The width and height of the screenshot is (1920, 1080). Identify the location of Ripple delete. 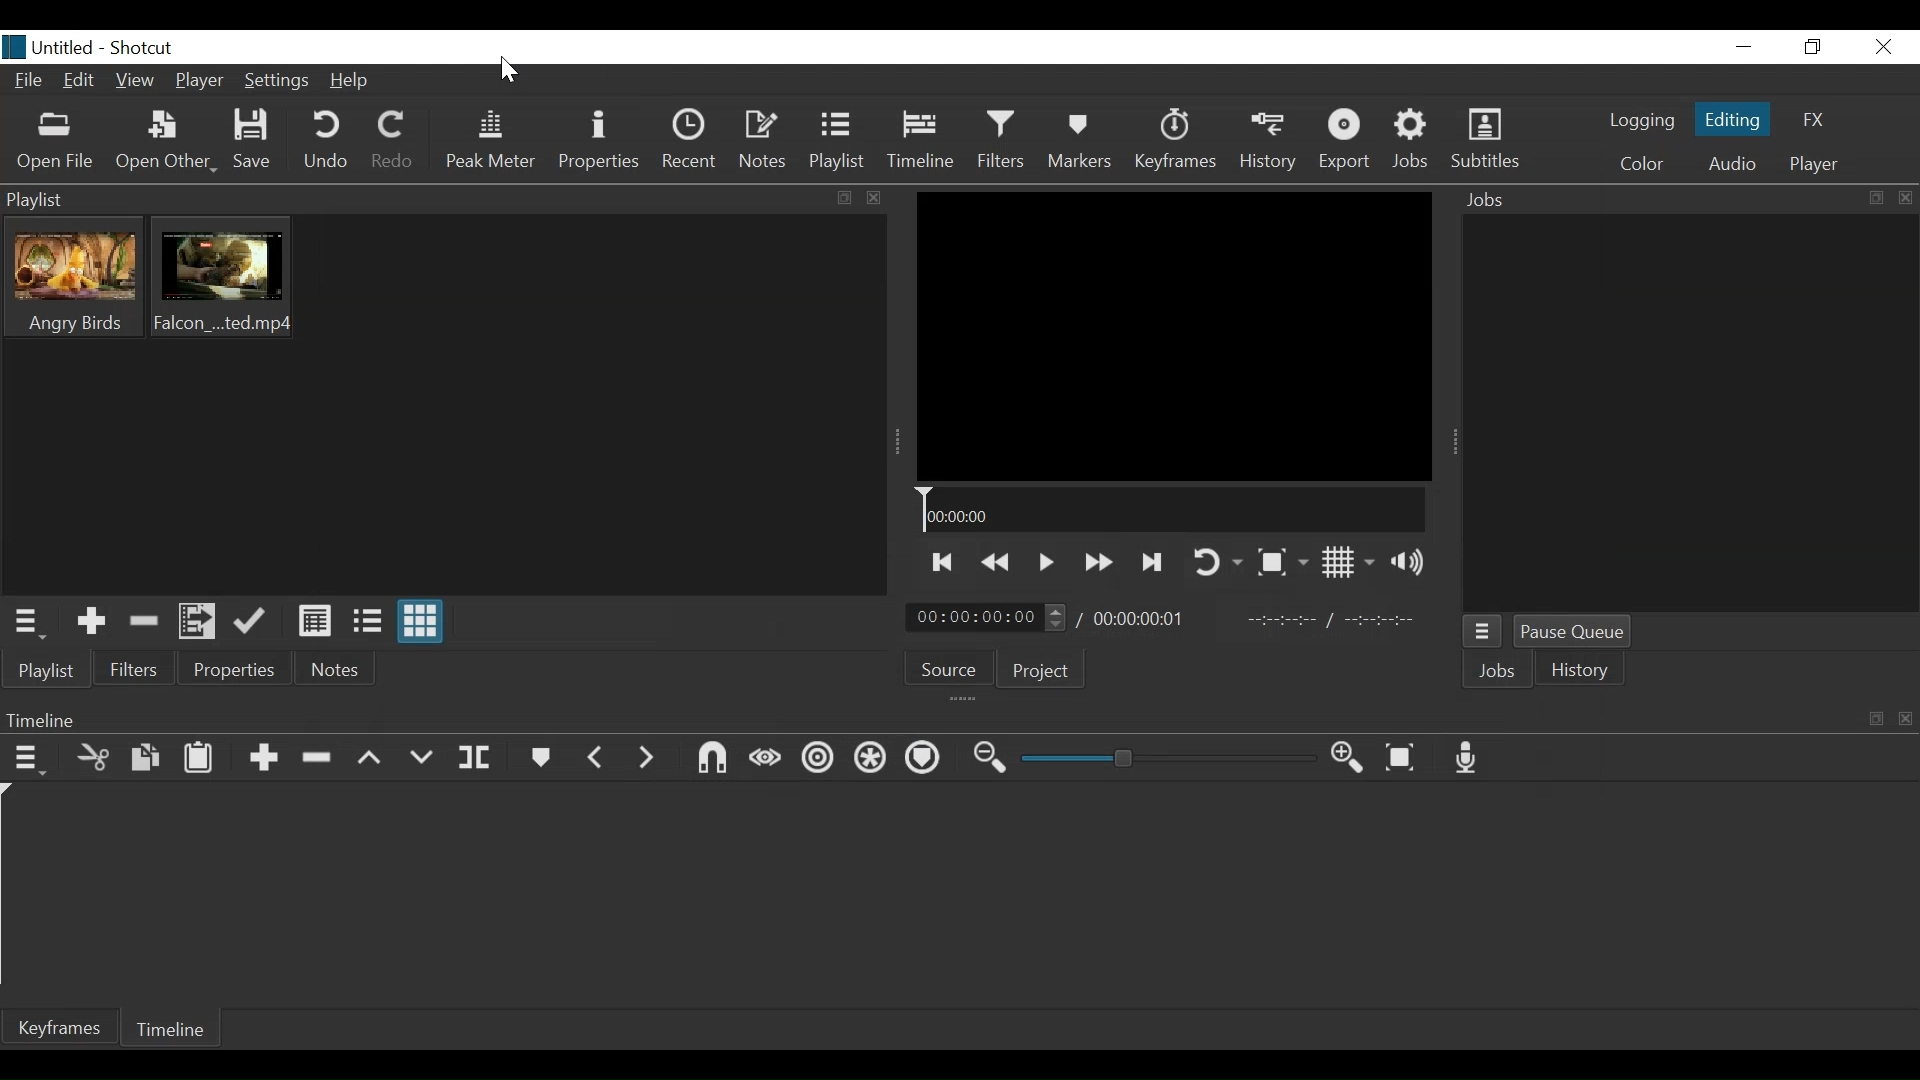
(320, 758).